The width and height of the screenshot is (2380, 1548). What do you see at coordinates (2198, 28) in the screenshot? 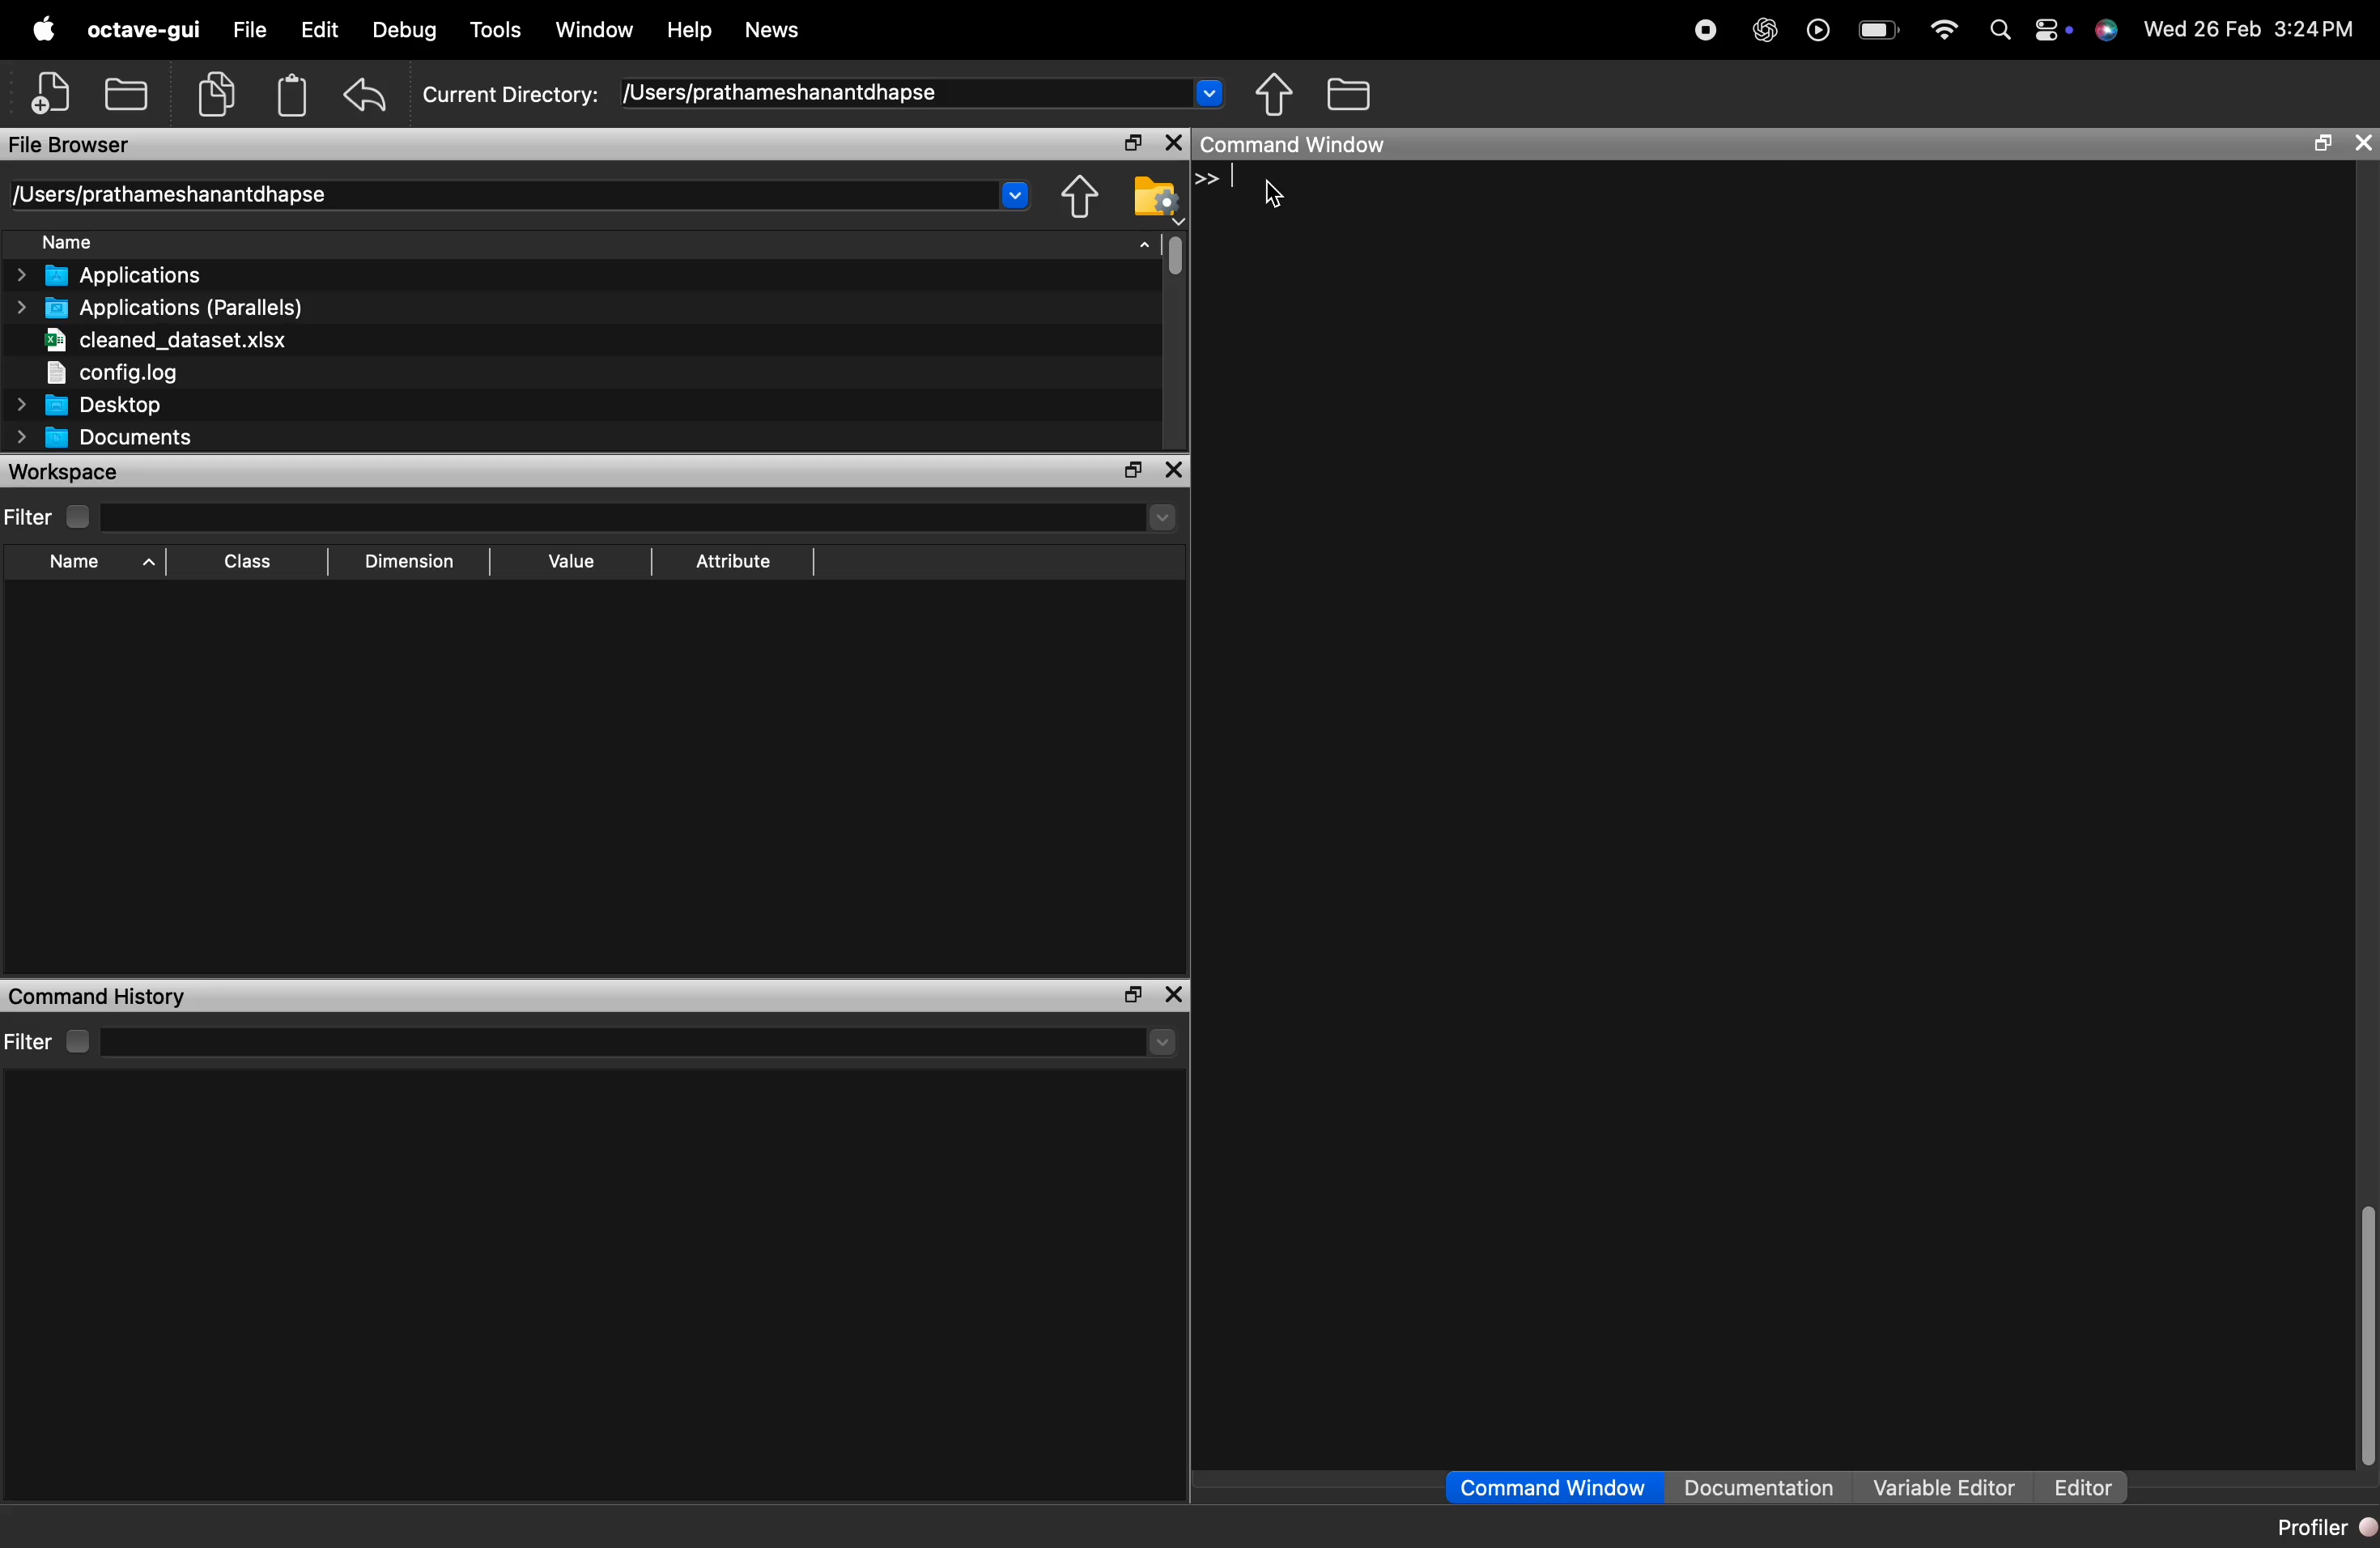
I see ` Wed 26 Feb` at bounding box center [2198, 28].